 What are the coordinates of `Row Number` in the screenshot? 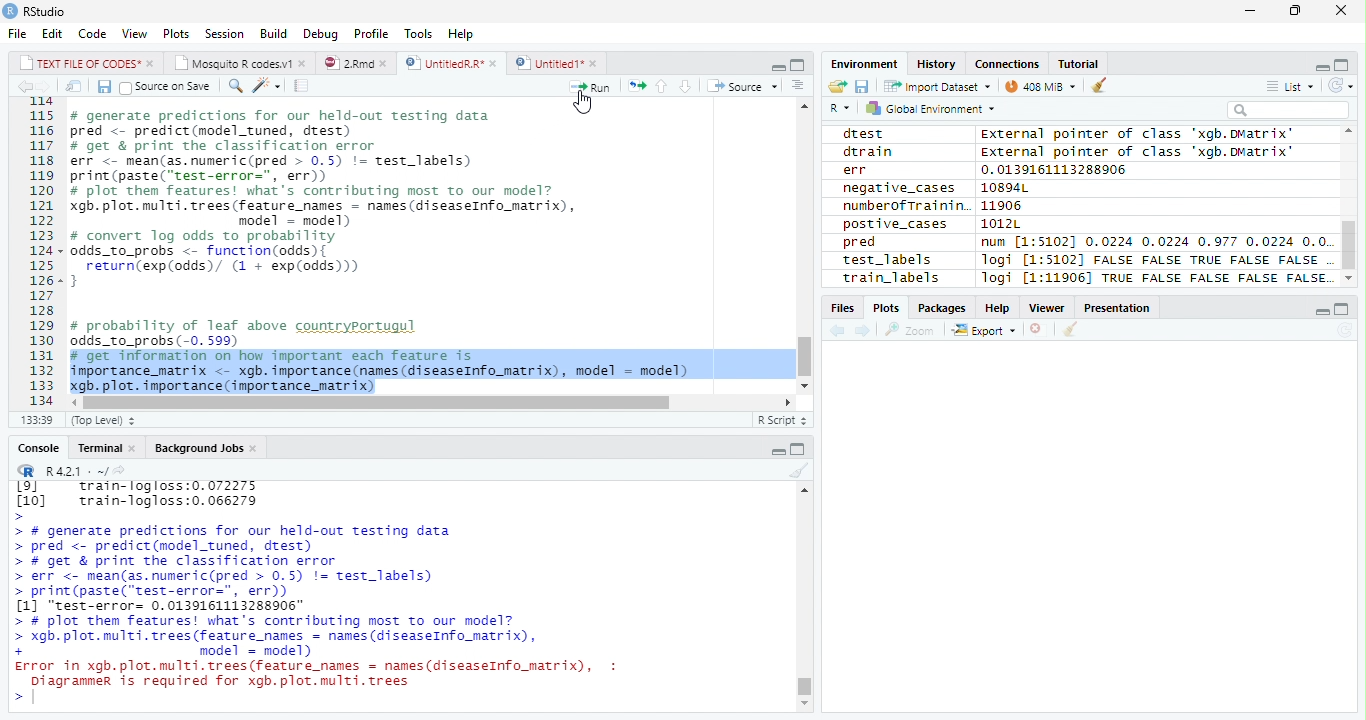 It's located at (35, 253).